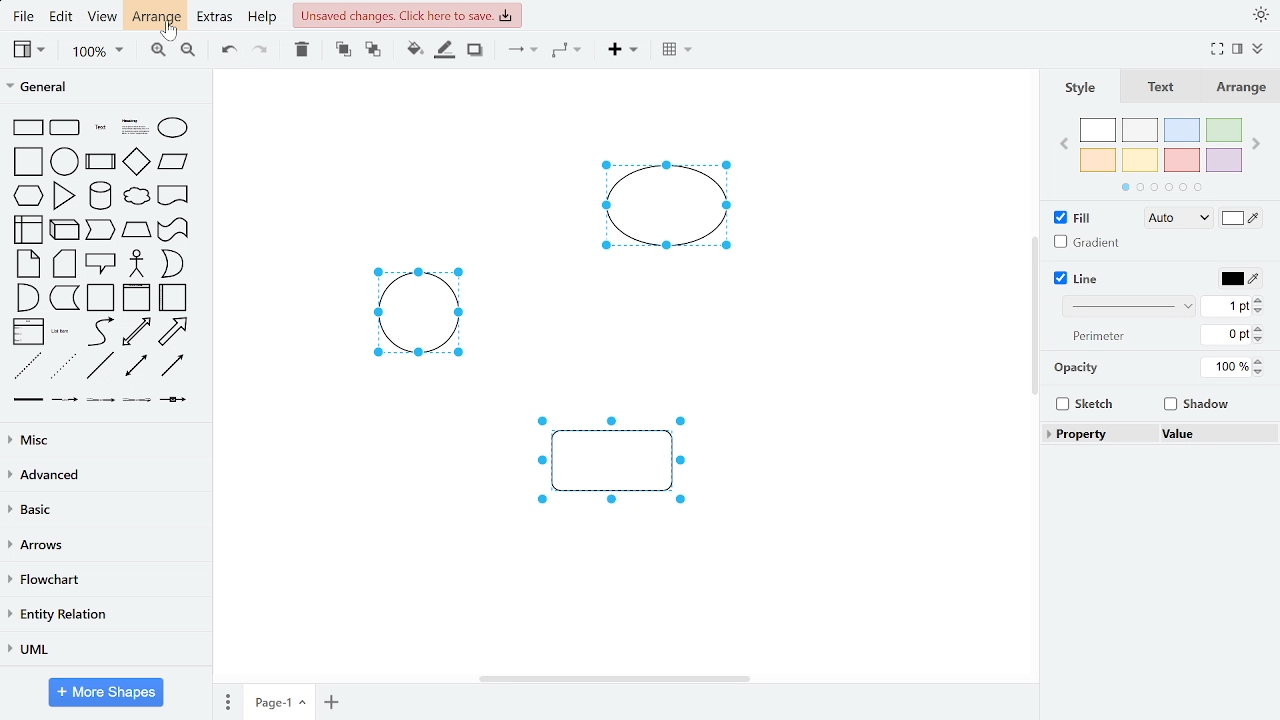 This screenshot has height=720, width=1280. What do you see at coordinates (28, 264) in the screenshot?
I see `note` at bounding box center [28, 264].